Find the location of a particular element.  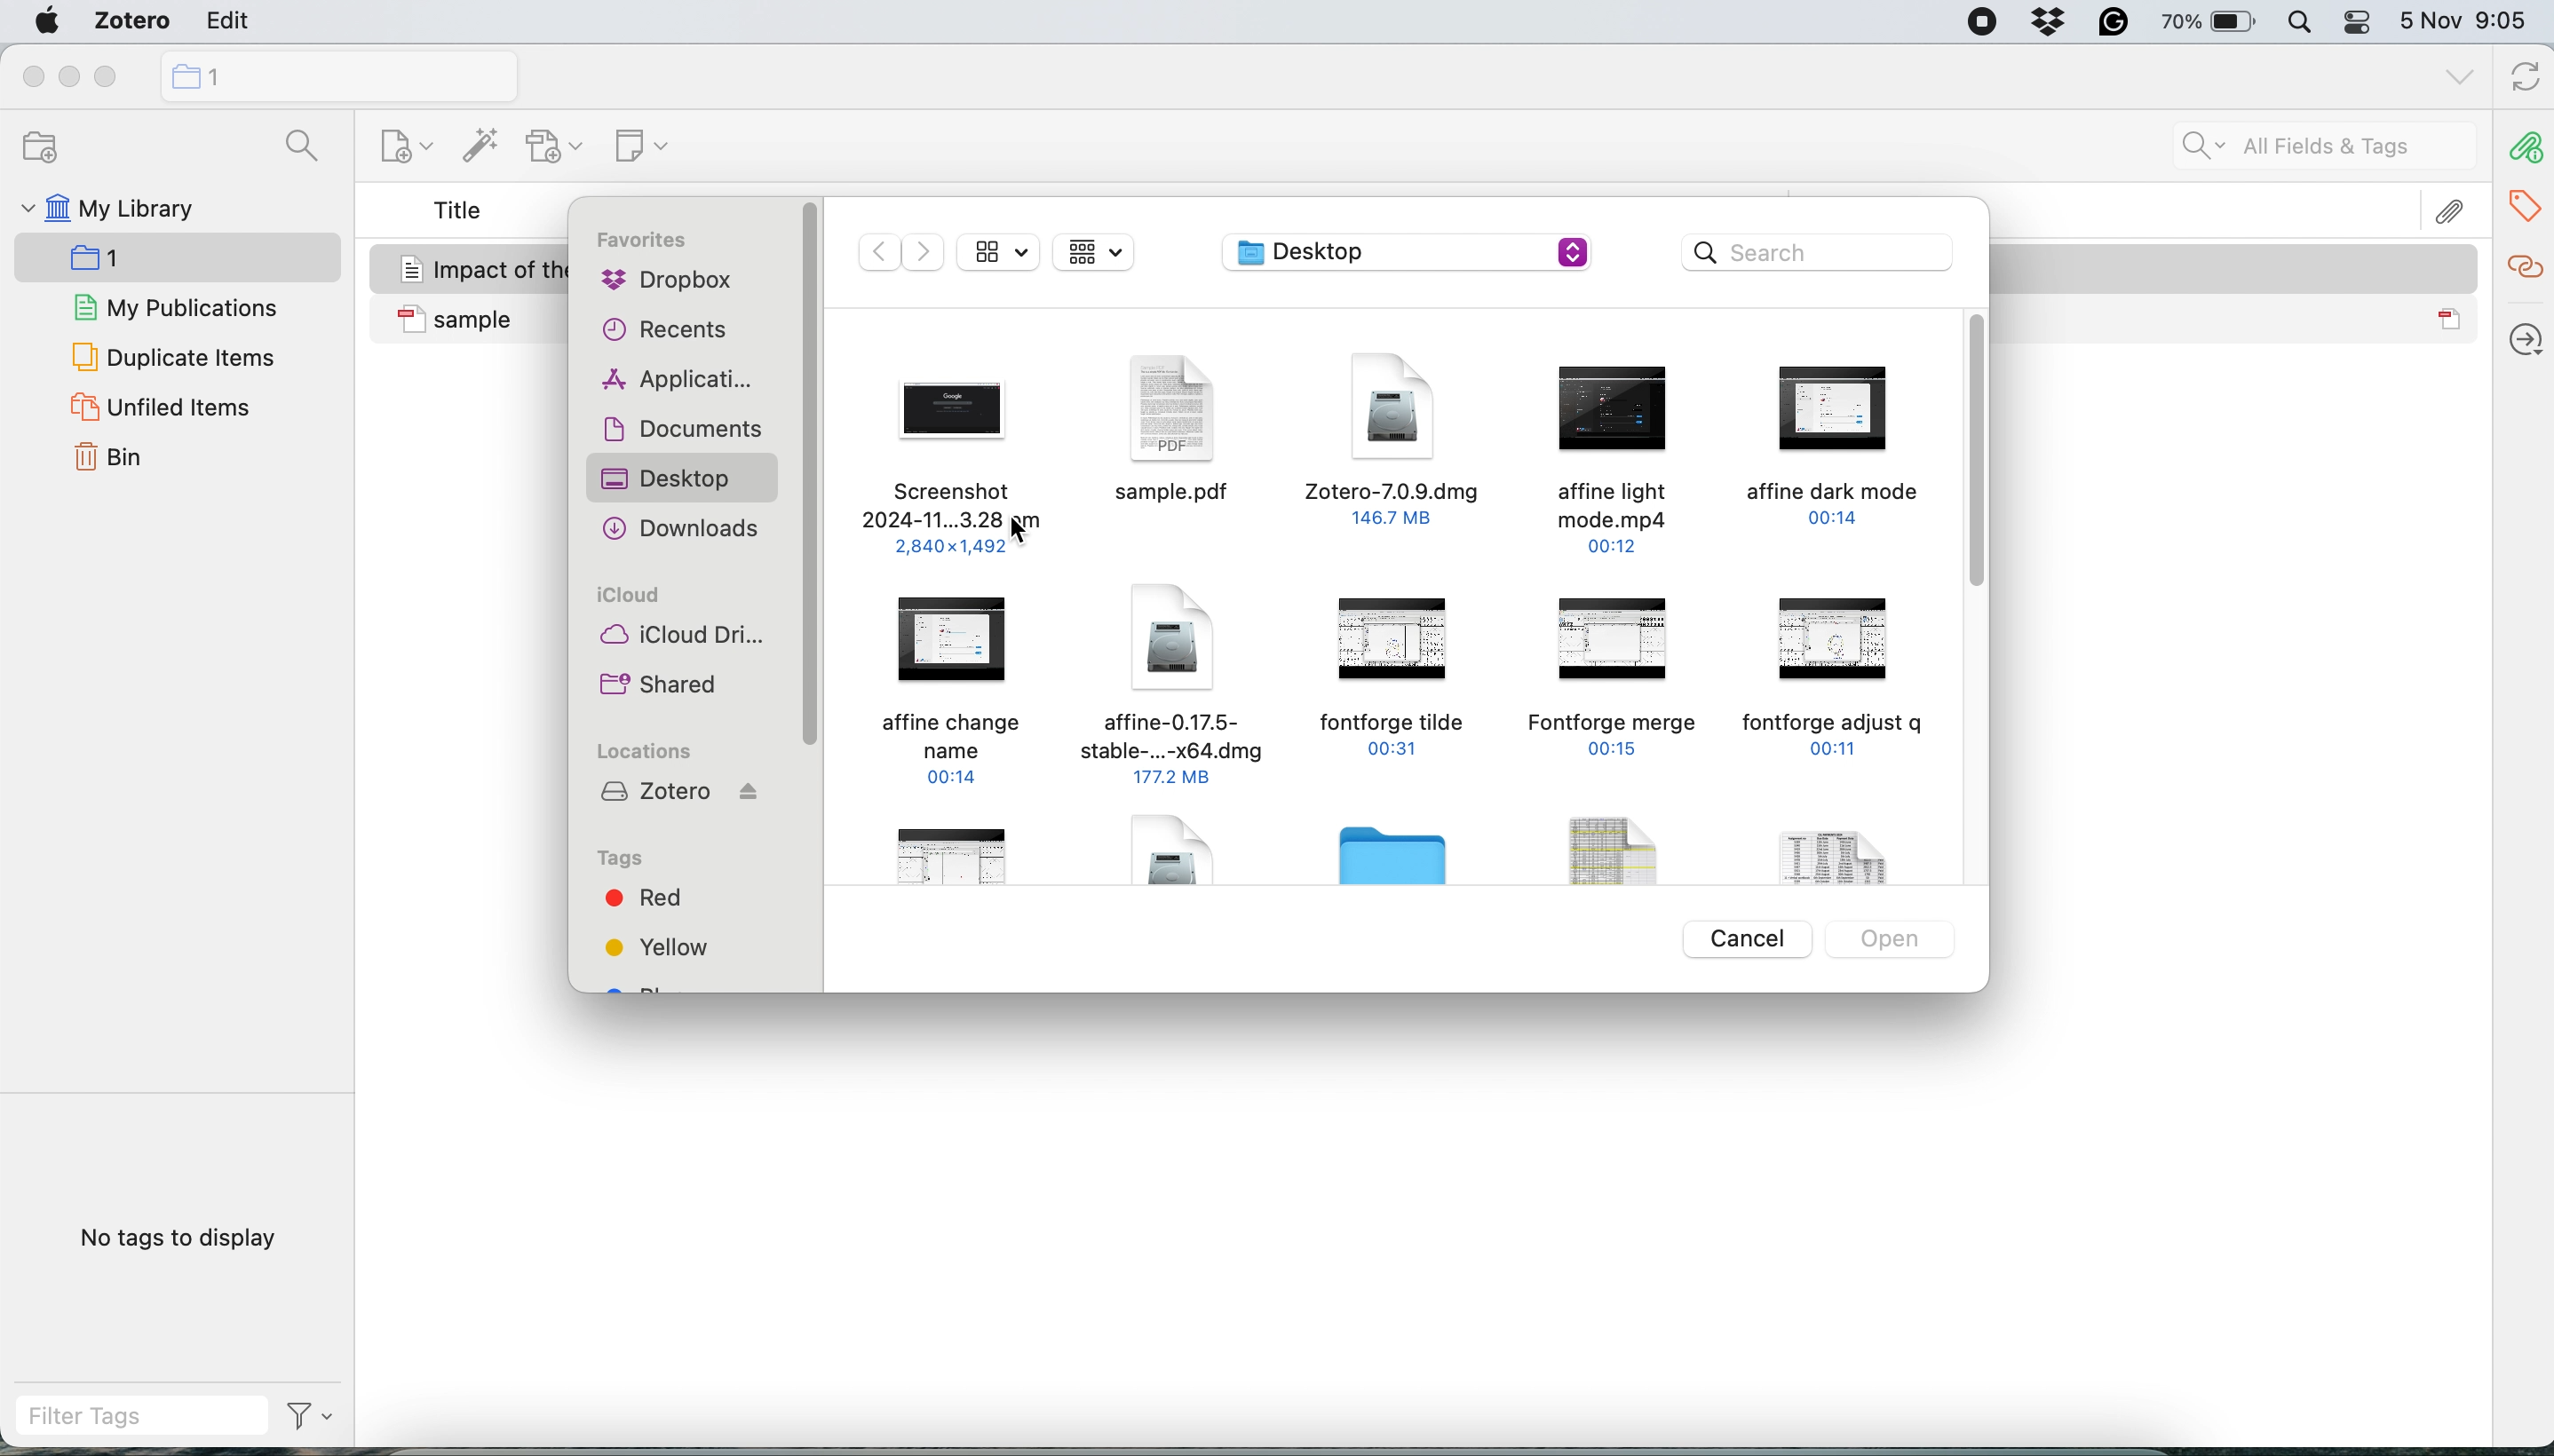

File is located at coordinates (1191, 861).